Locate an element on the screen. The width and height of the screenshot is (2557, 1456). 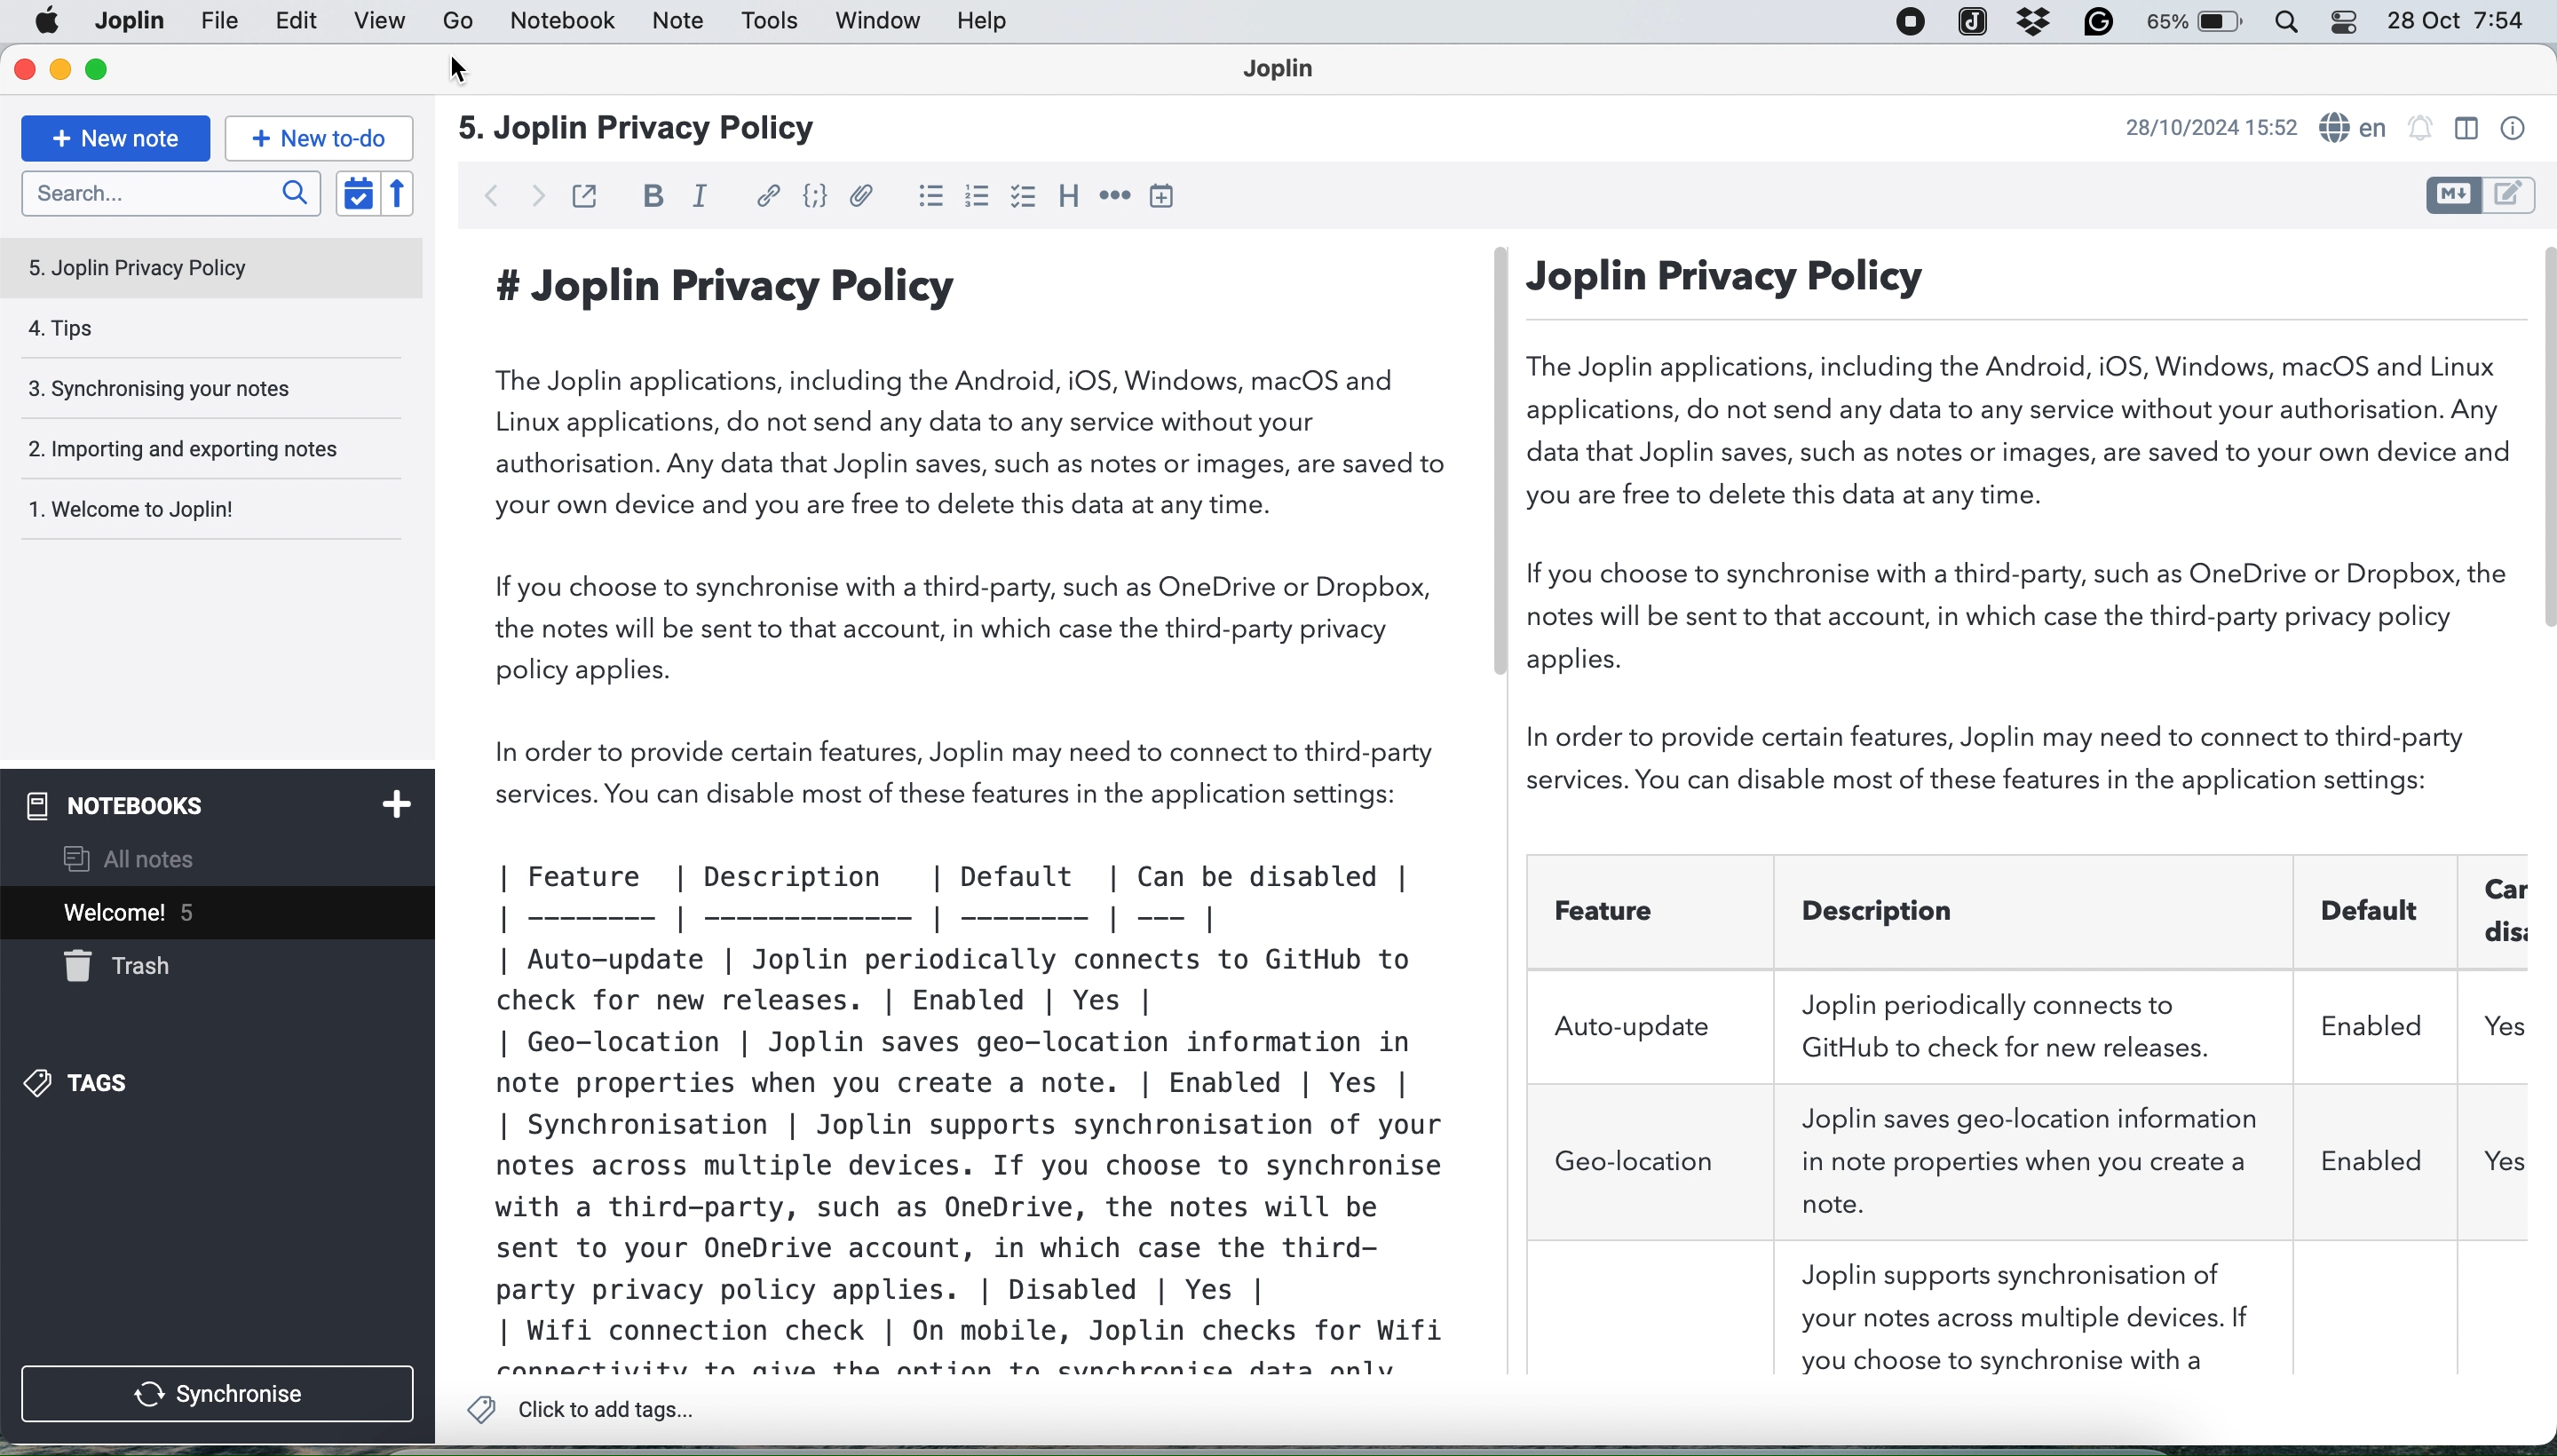
notebooks is located at coordinates (121, 805).